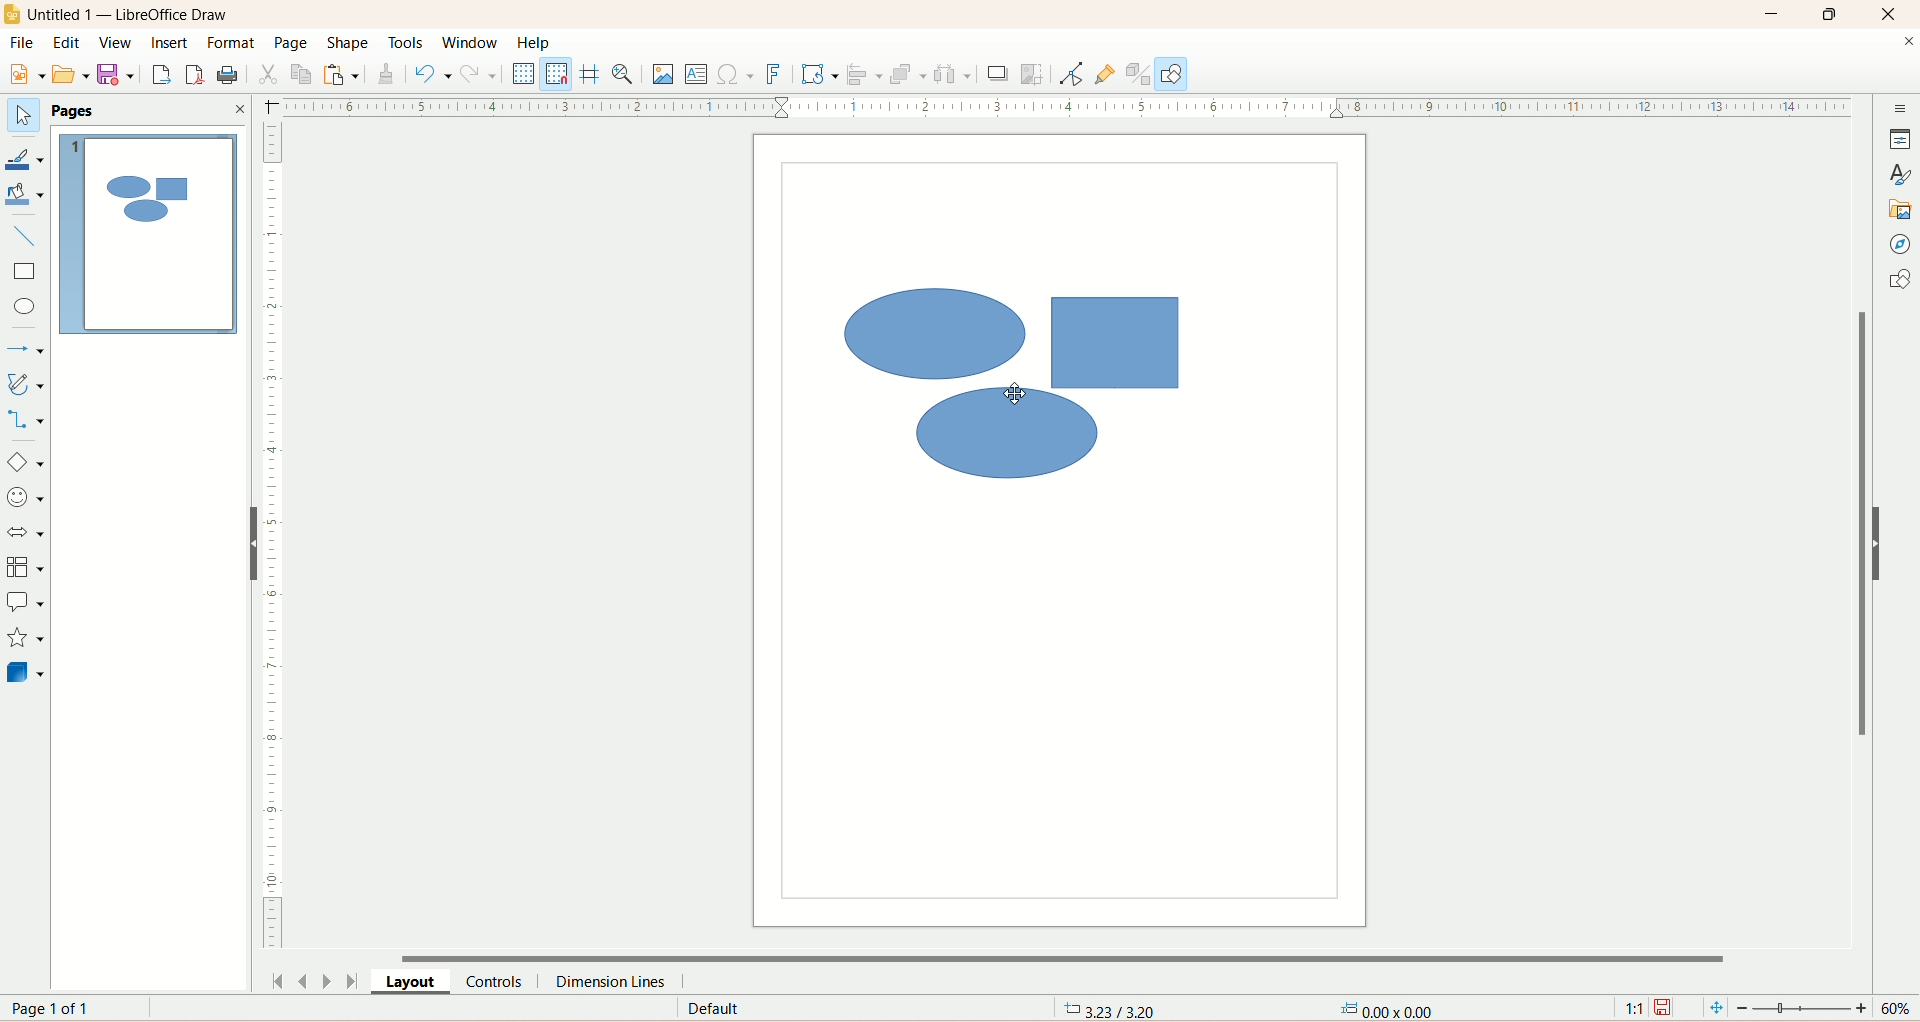 The image size is (1920, 1022). I want to click on clone formatting, so click(388, 74).